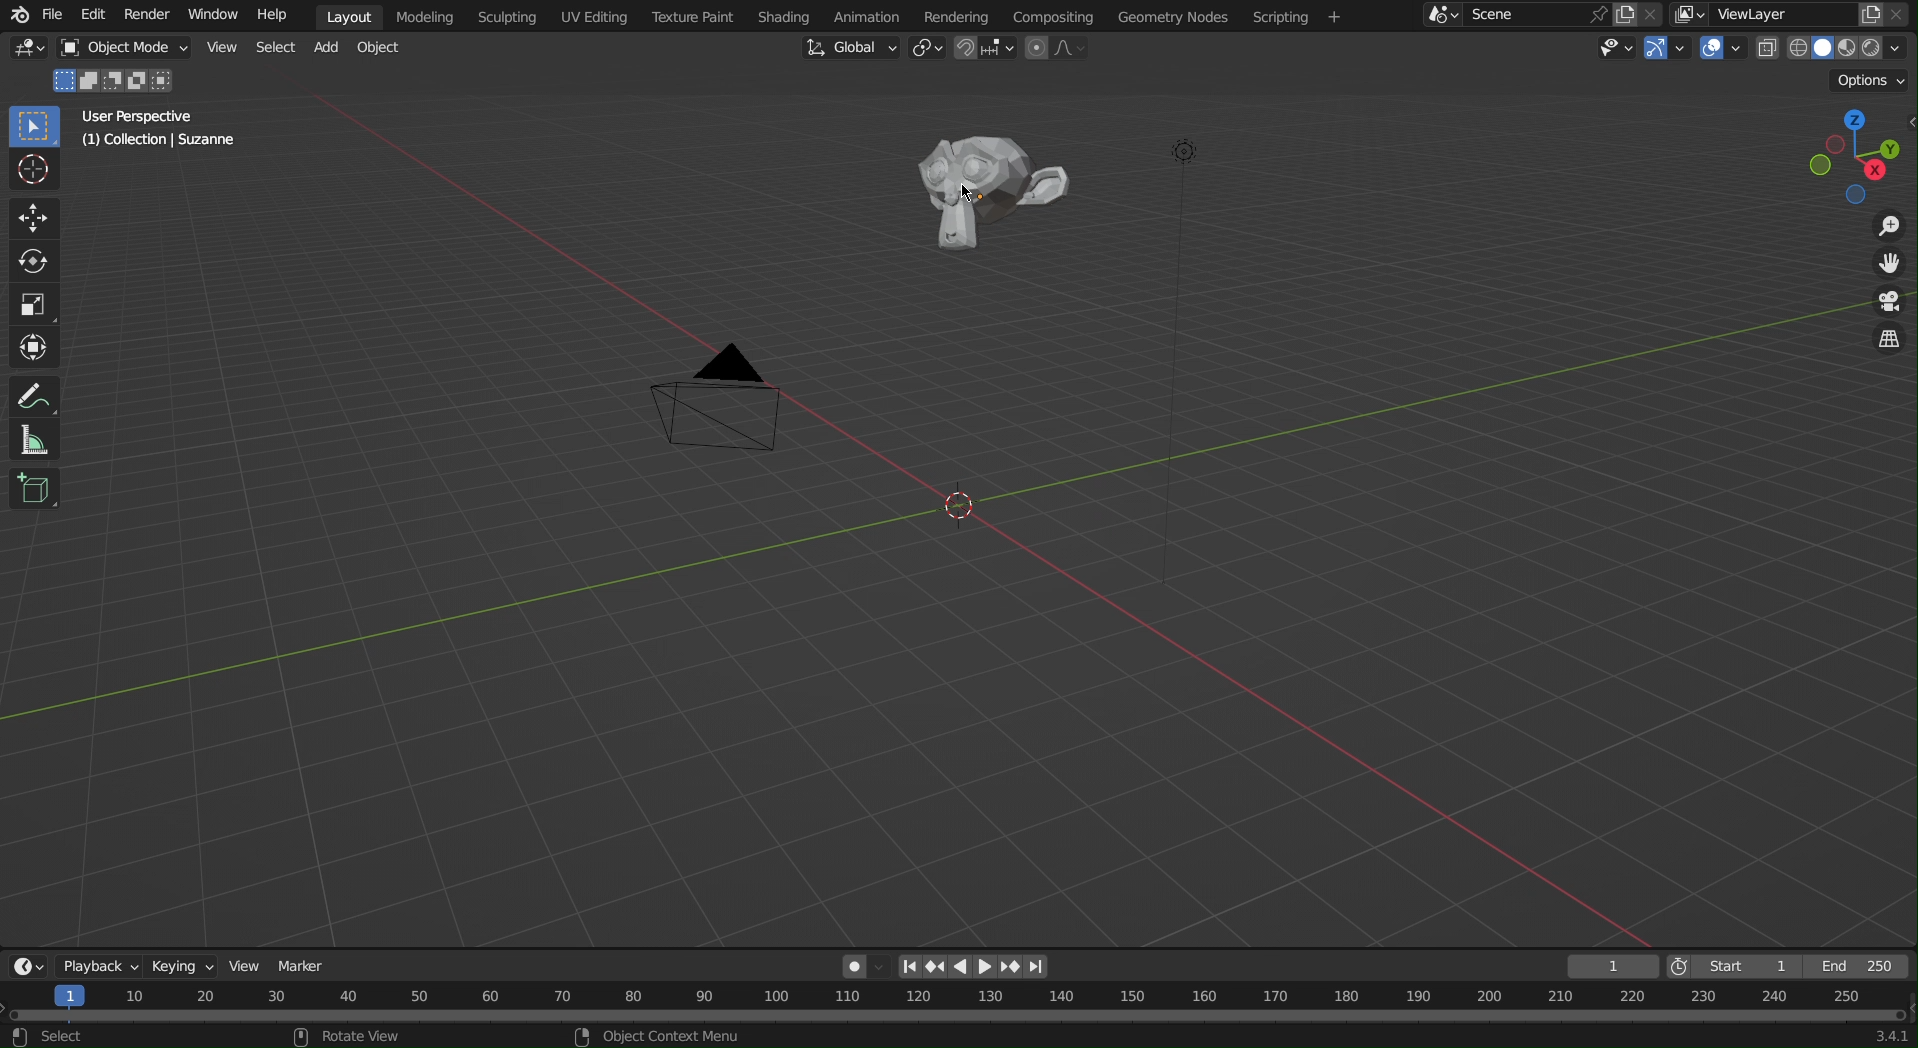 The height and width of the screenshot is (1048, 1918). What do you see at coordinates (850, 48) in the screenshot?
I see `Global` at bounding box center [850, 48].